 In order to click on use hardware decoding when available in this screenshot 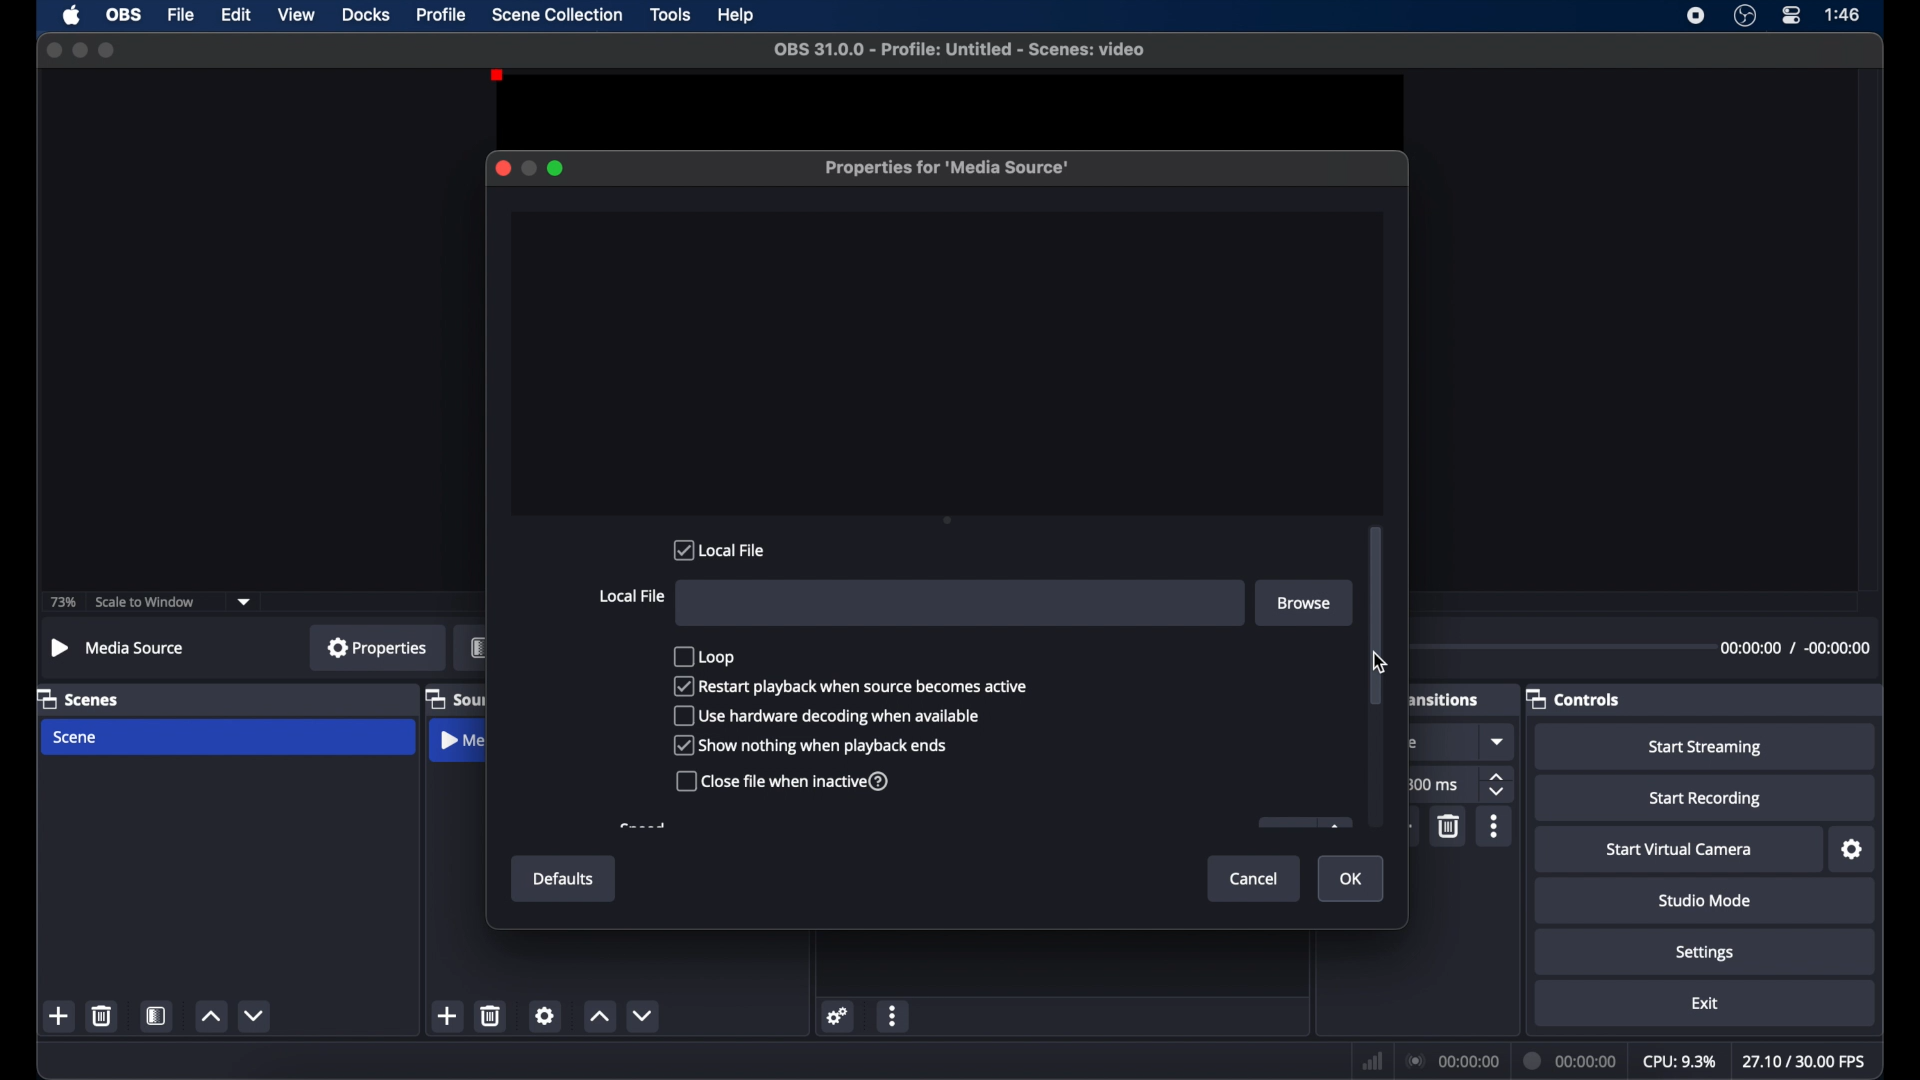, I will do `click(827, 715)`.